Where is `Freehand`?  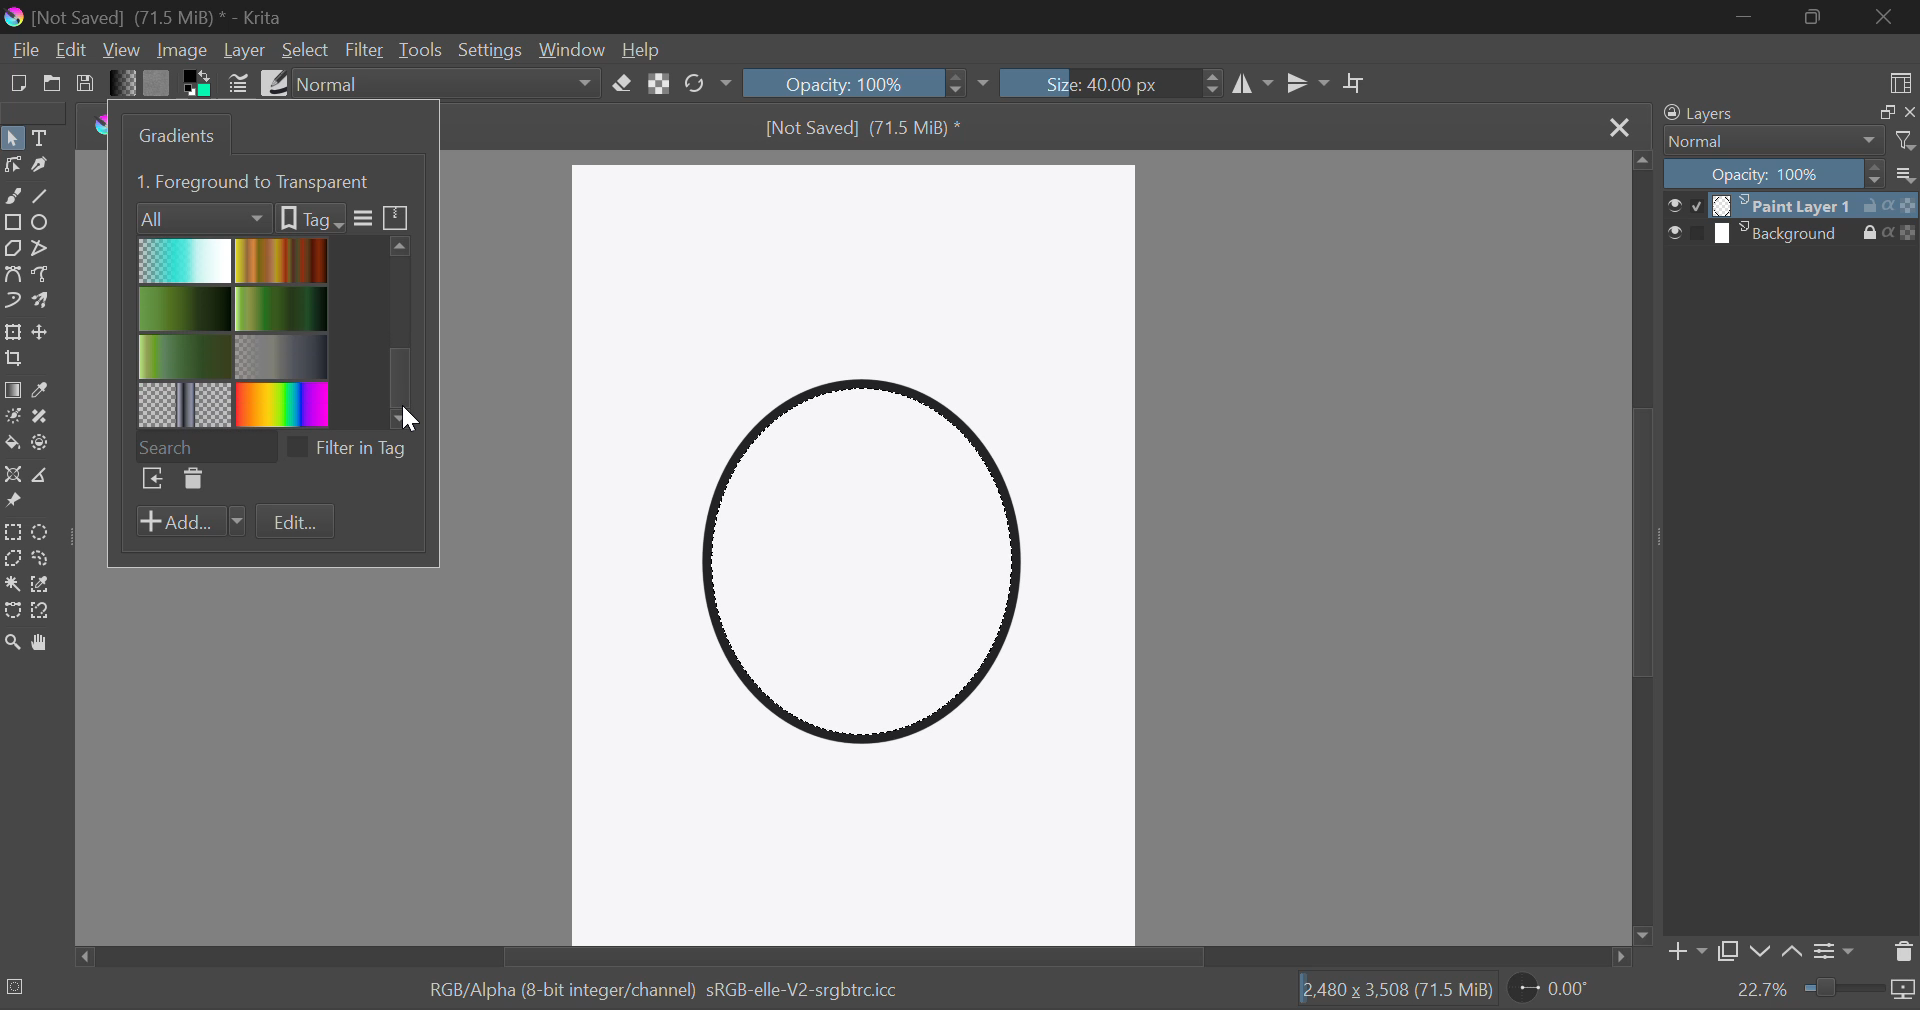 Freehand is located at coordinates (12, 197).